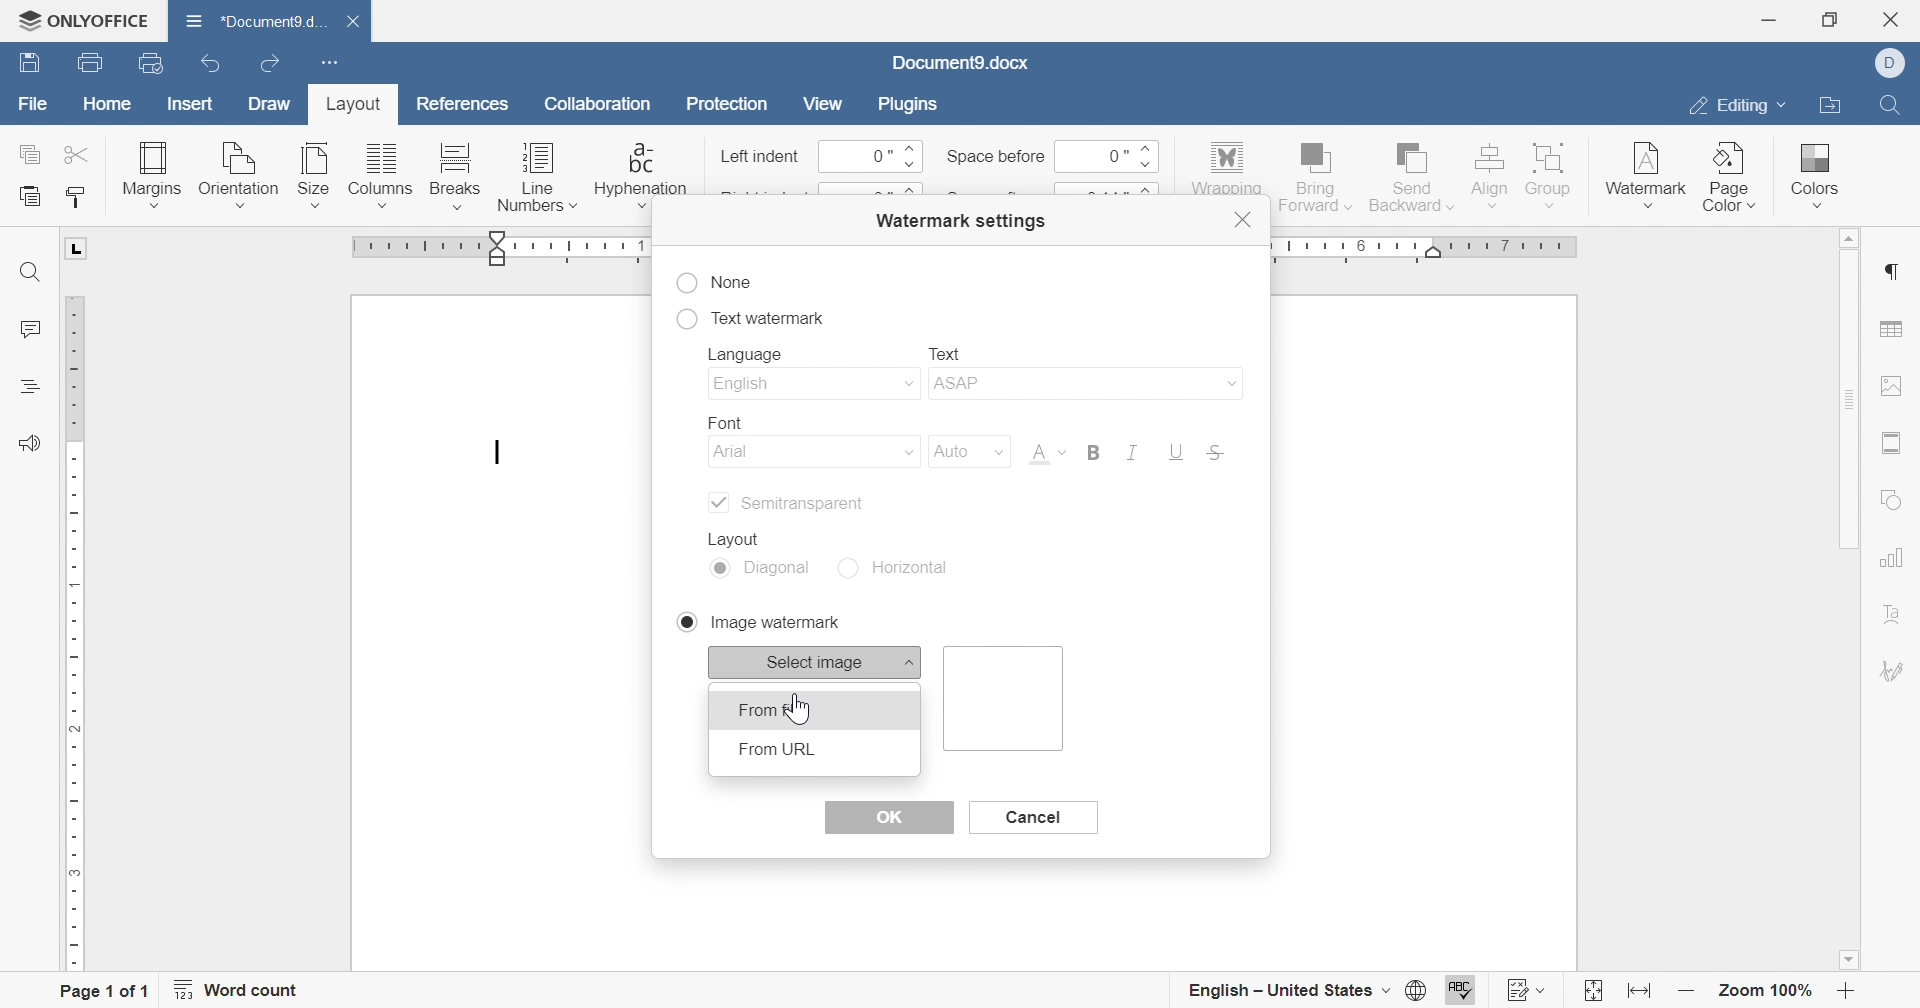 Image resolution: width=1920 pixels, height=1008 pixels. What do you see at coordinates (1893, 614) in the screenshot?
I see `text art settigns` at bounding box center [1893, 614].